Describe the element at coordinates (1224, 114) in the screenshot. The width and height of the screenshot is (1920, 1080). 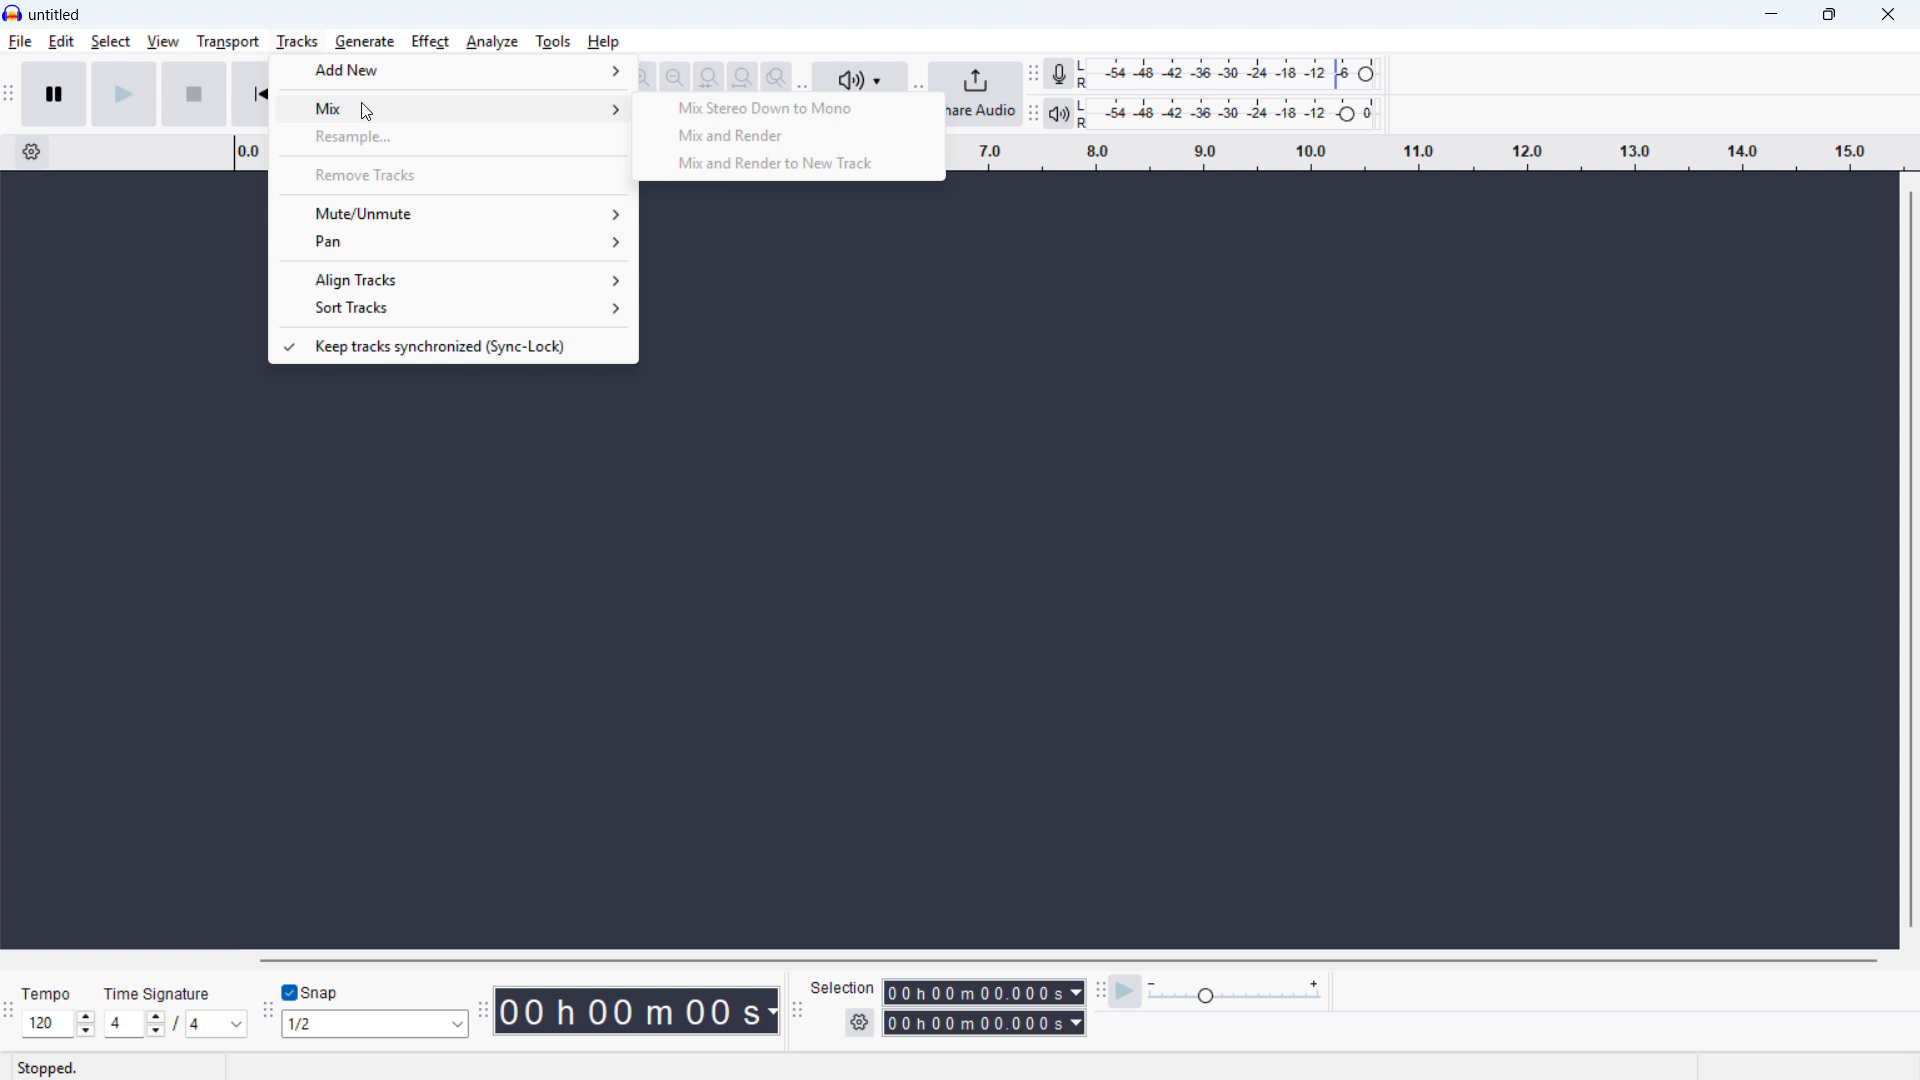
I see `Playback level ` at that location.